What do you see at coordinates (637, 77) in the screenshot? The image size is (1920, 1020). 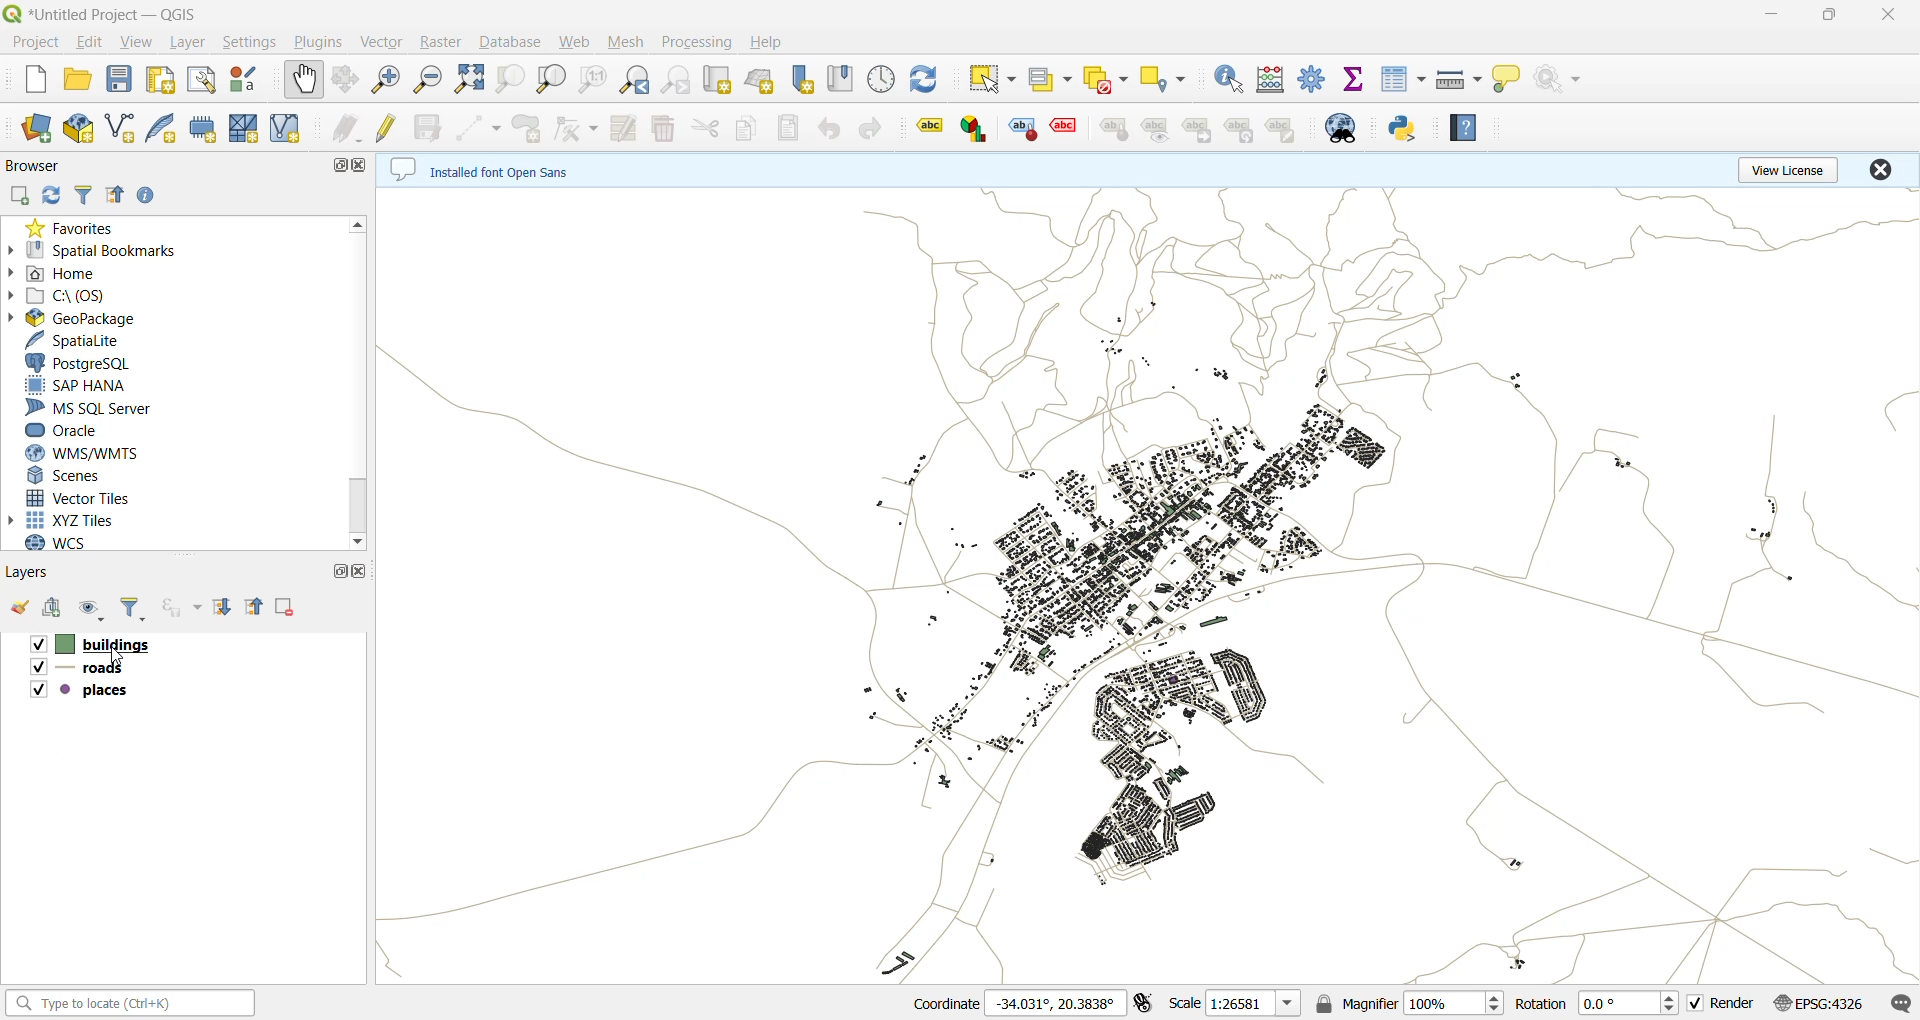 I see `zoom last` at bounding box center [637, 77].